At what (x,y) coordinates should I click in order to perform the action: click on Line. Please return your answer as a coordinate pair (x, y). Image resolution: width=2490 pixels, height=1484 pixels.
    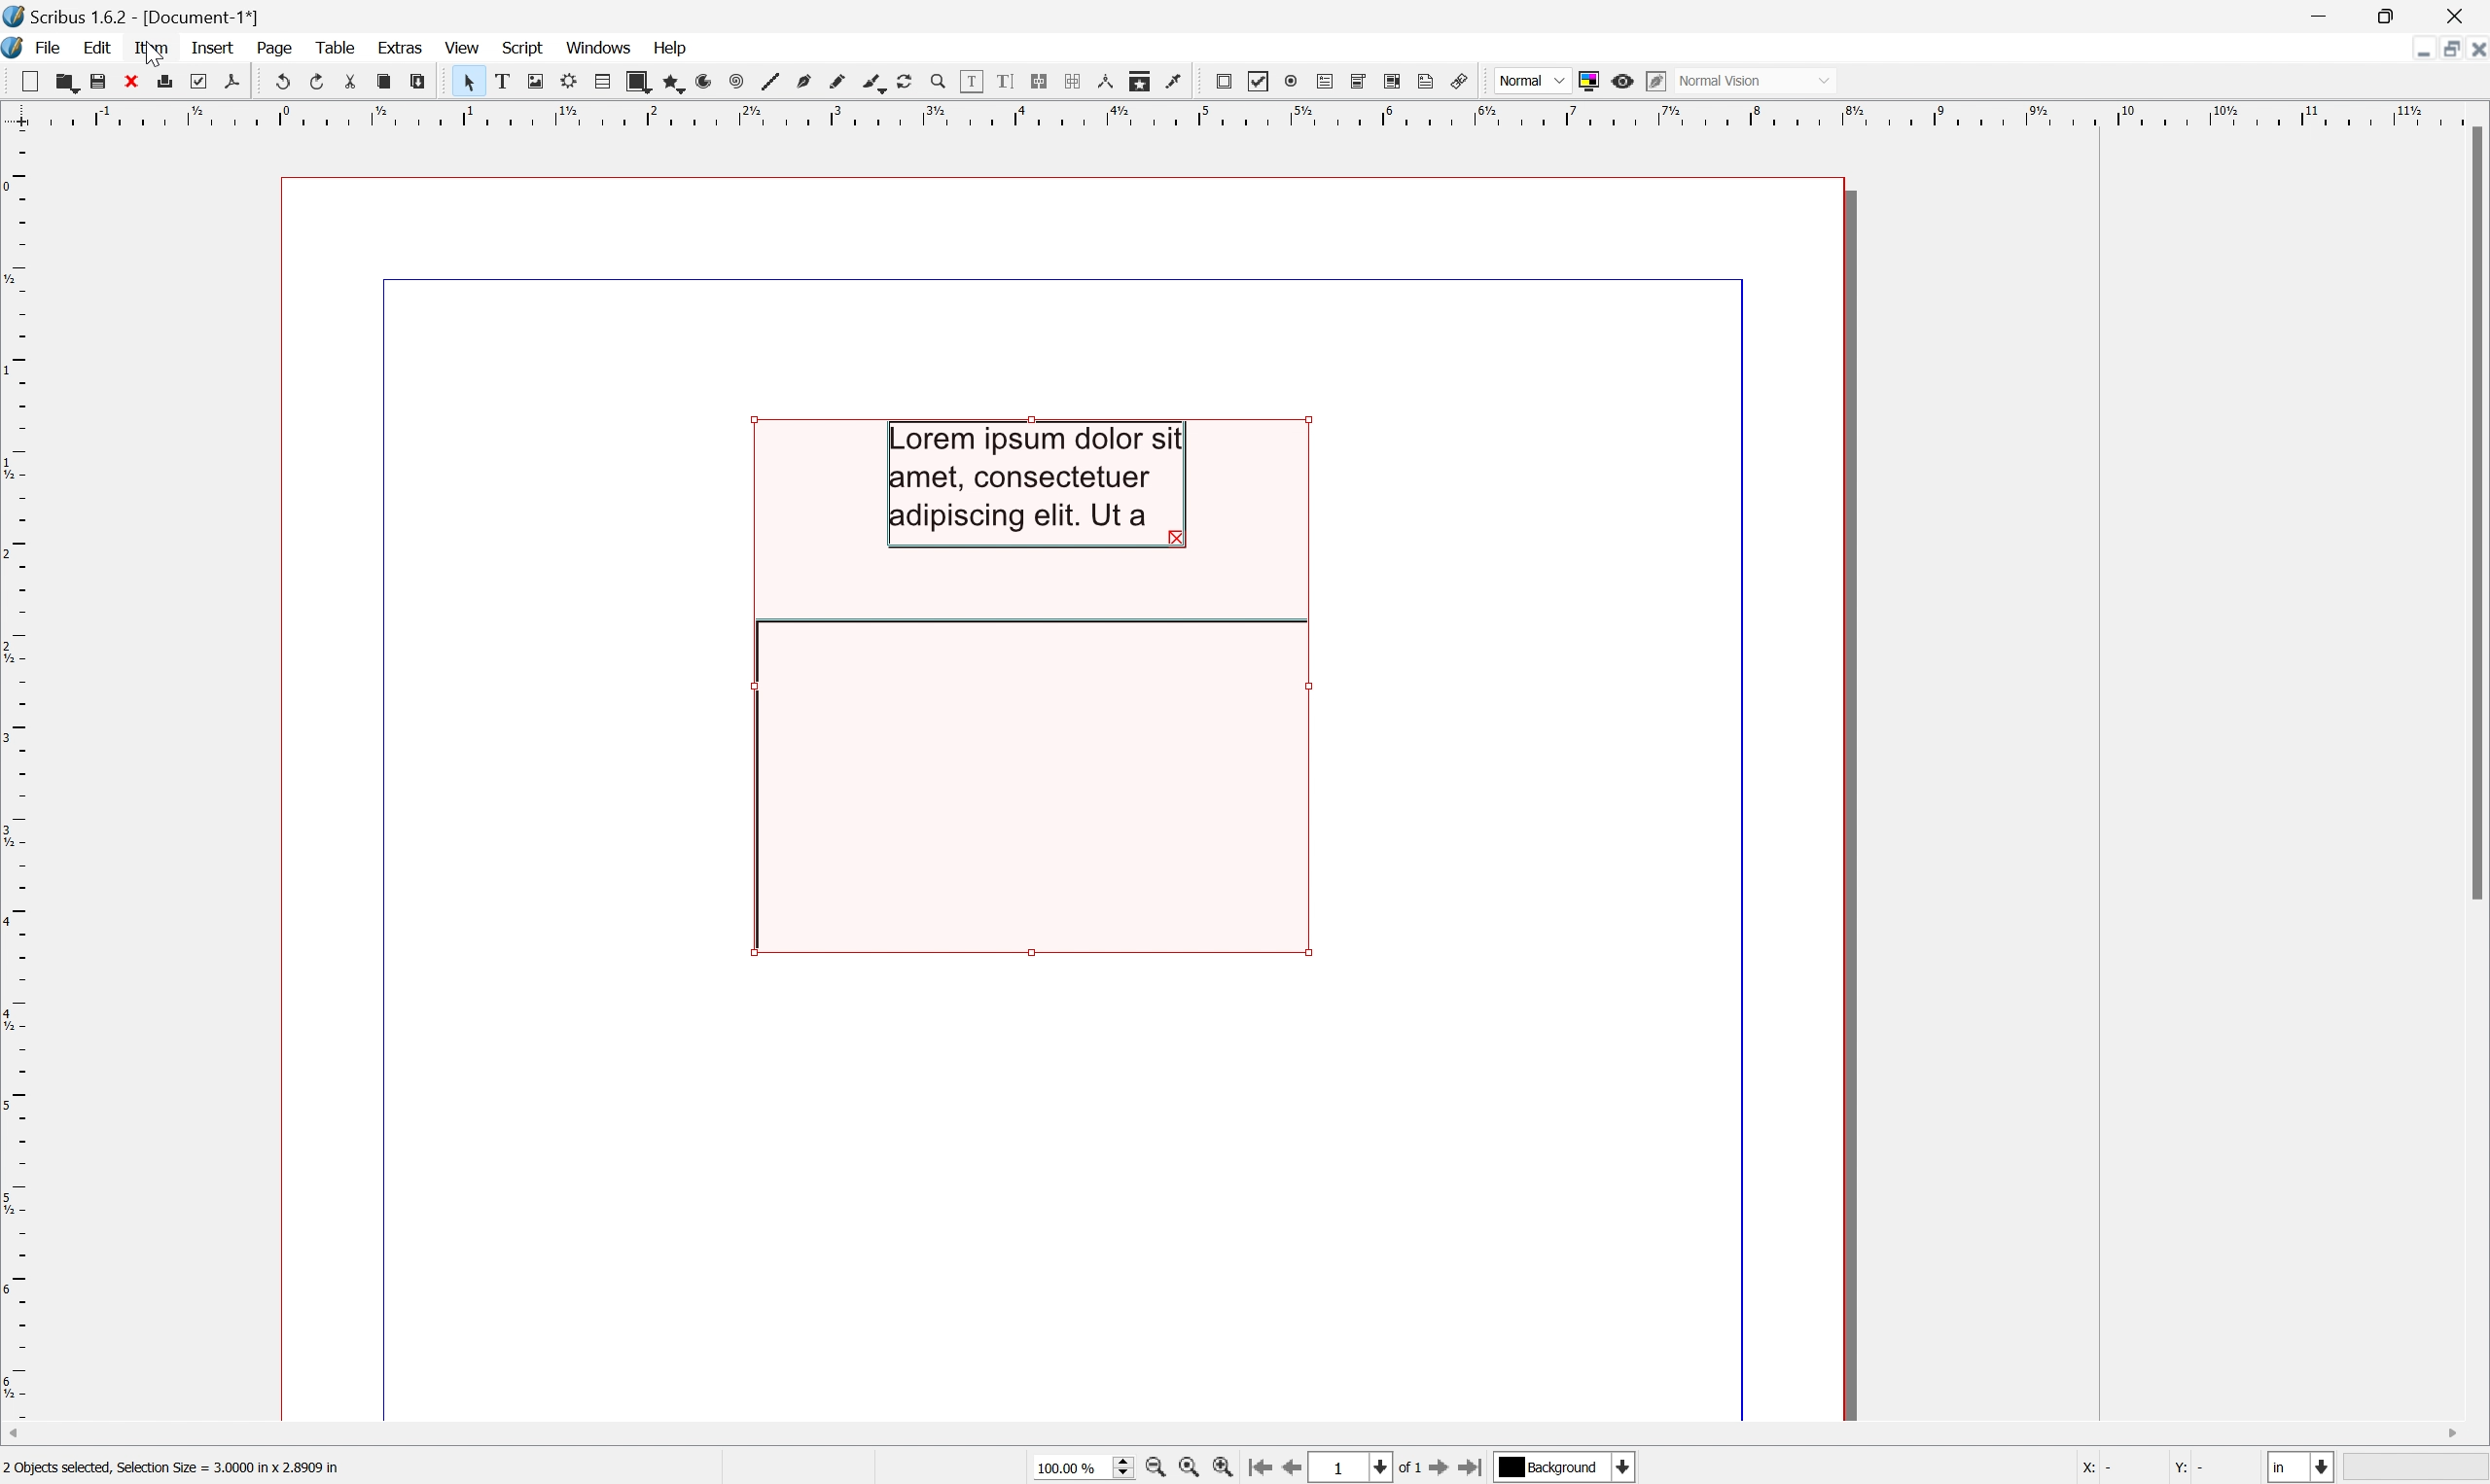
    Looking at the image, I should click on (767, 82).